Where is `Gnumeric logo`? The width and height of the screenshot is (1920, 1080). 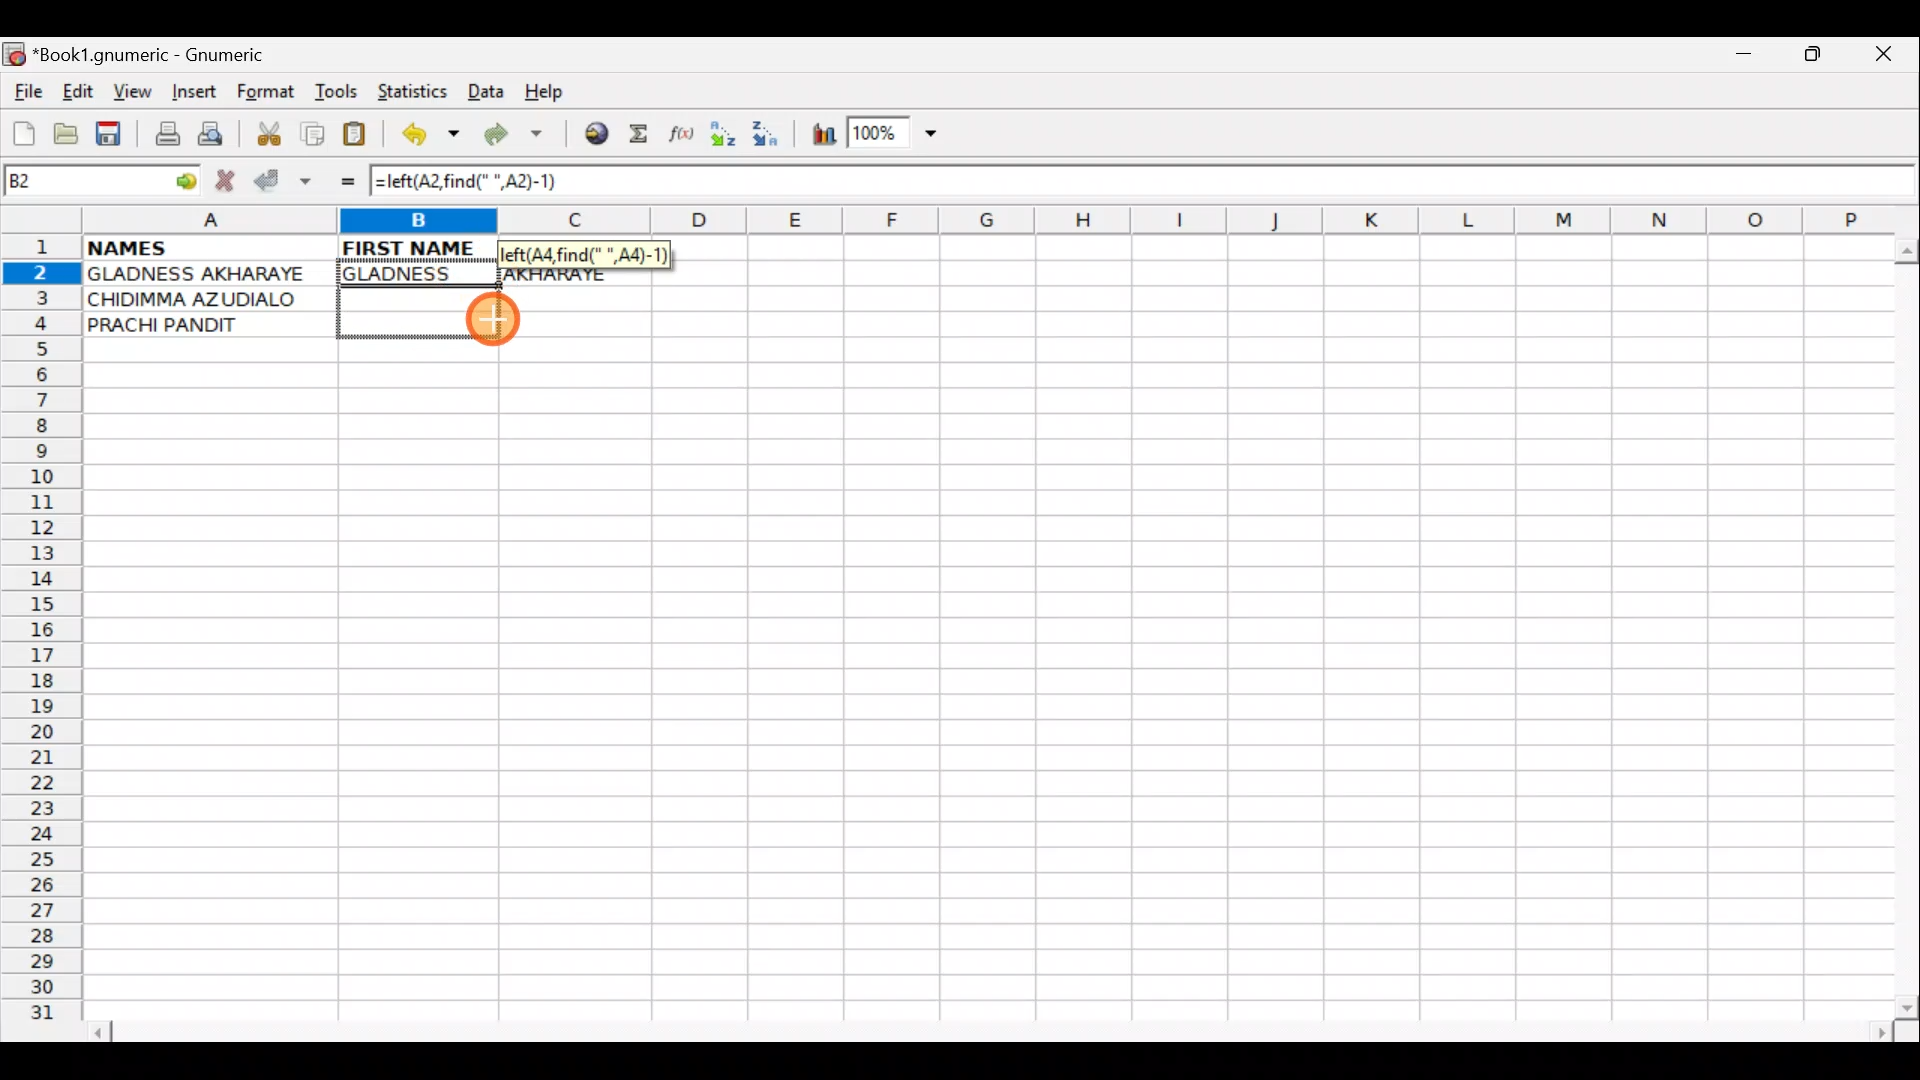
Gnumeric logo is located at coordinates (14, 56).